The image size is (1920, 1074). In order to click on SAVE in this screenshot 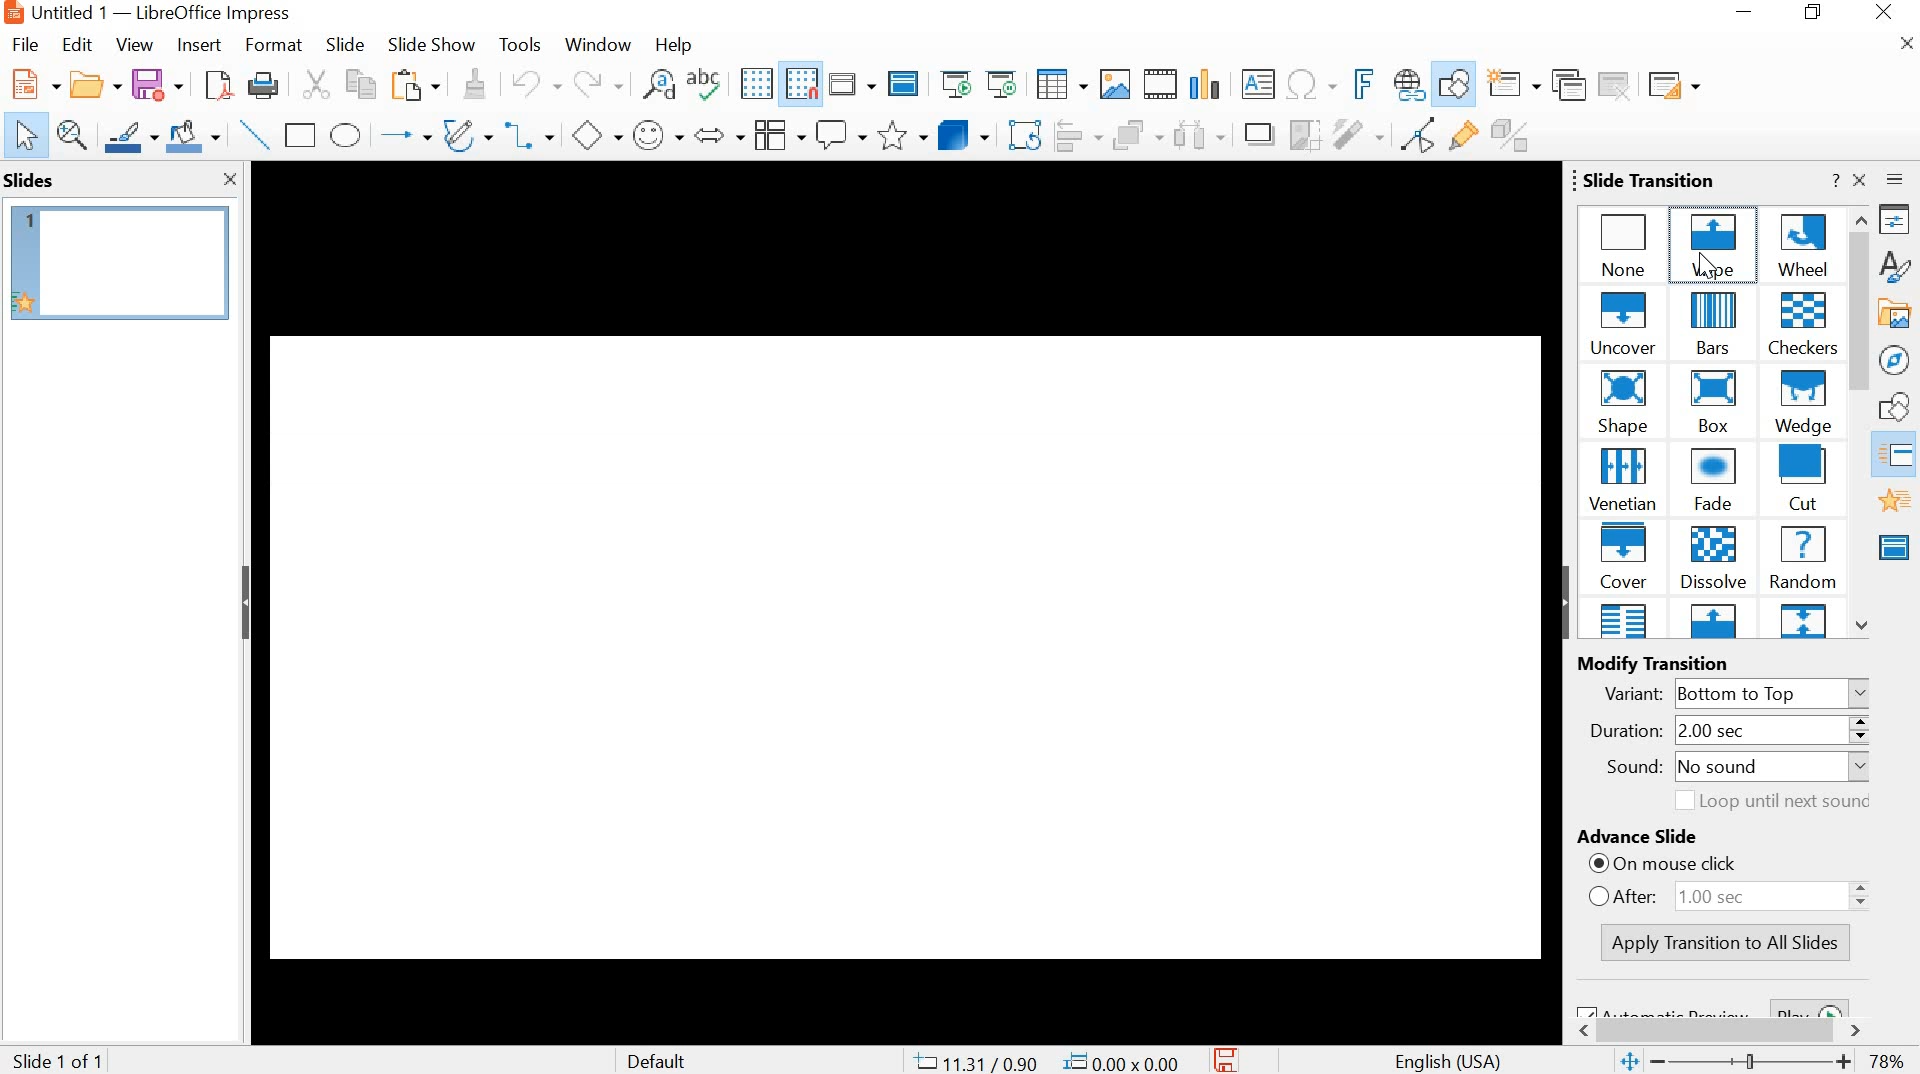, I will do `click(158, 81)`.